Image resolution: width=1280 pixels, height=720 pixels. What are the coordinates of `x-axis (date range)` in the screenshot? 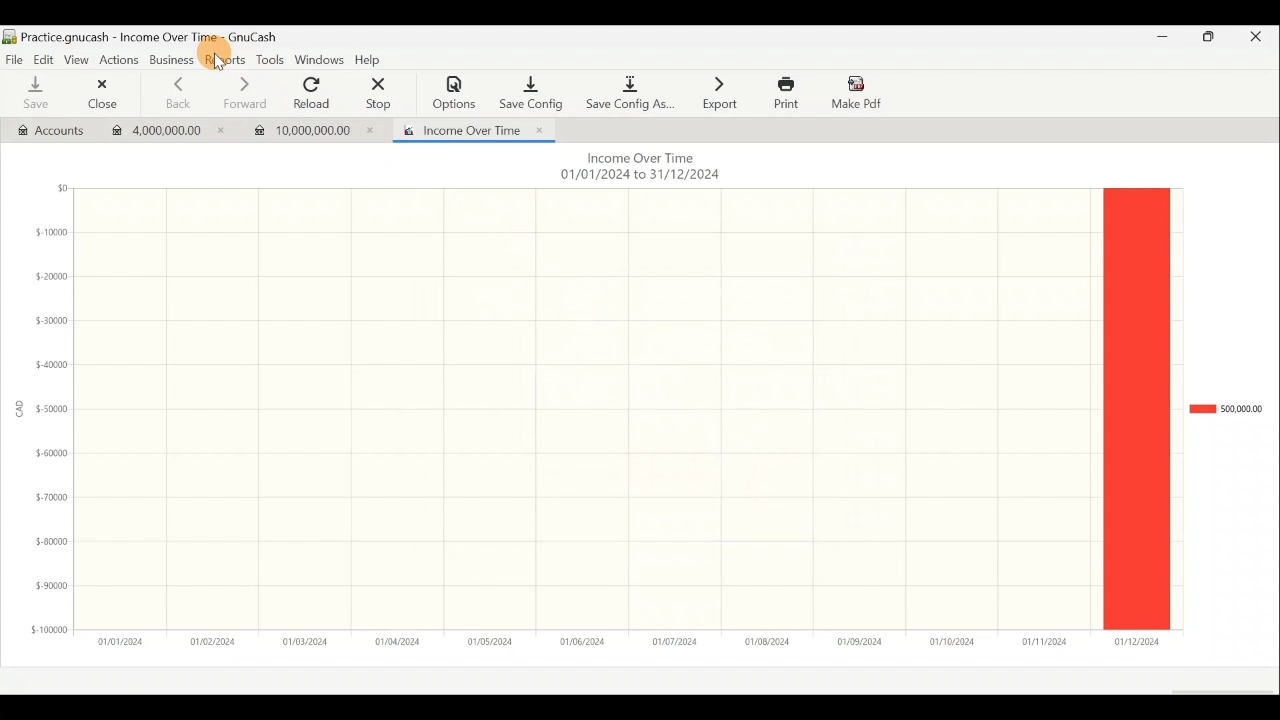 It's located at (616, 641).